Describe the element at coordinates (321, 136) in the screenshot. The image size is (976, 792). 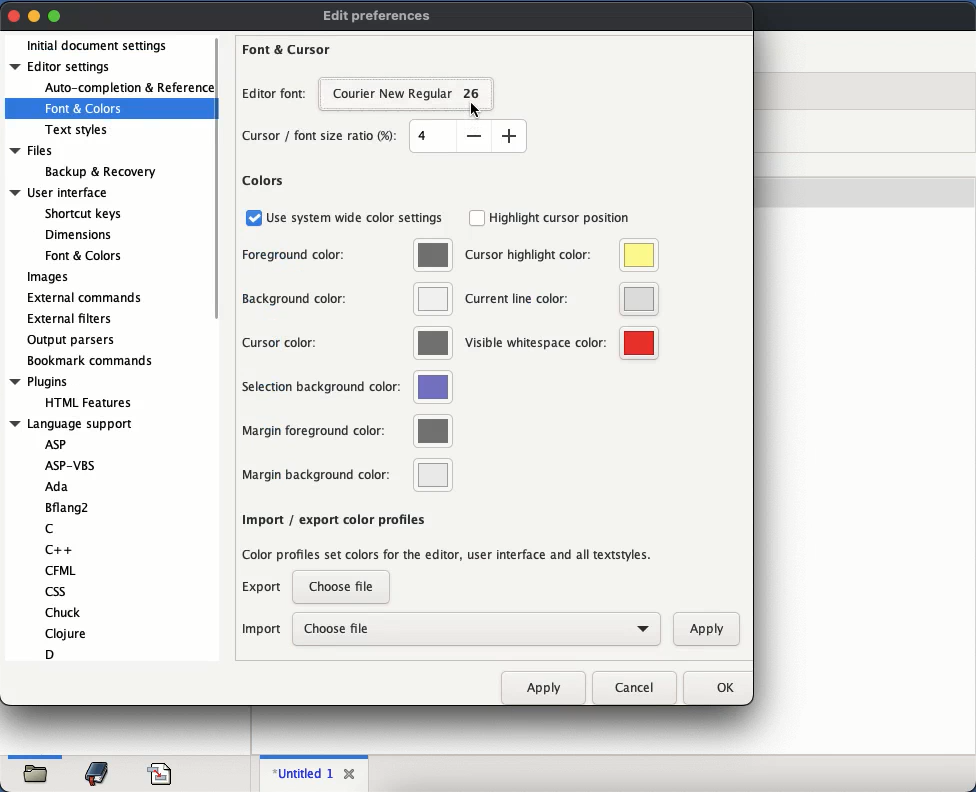
I see `cursor font size ratio` at that location.